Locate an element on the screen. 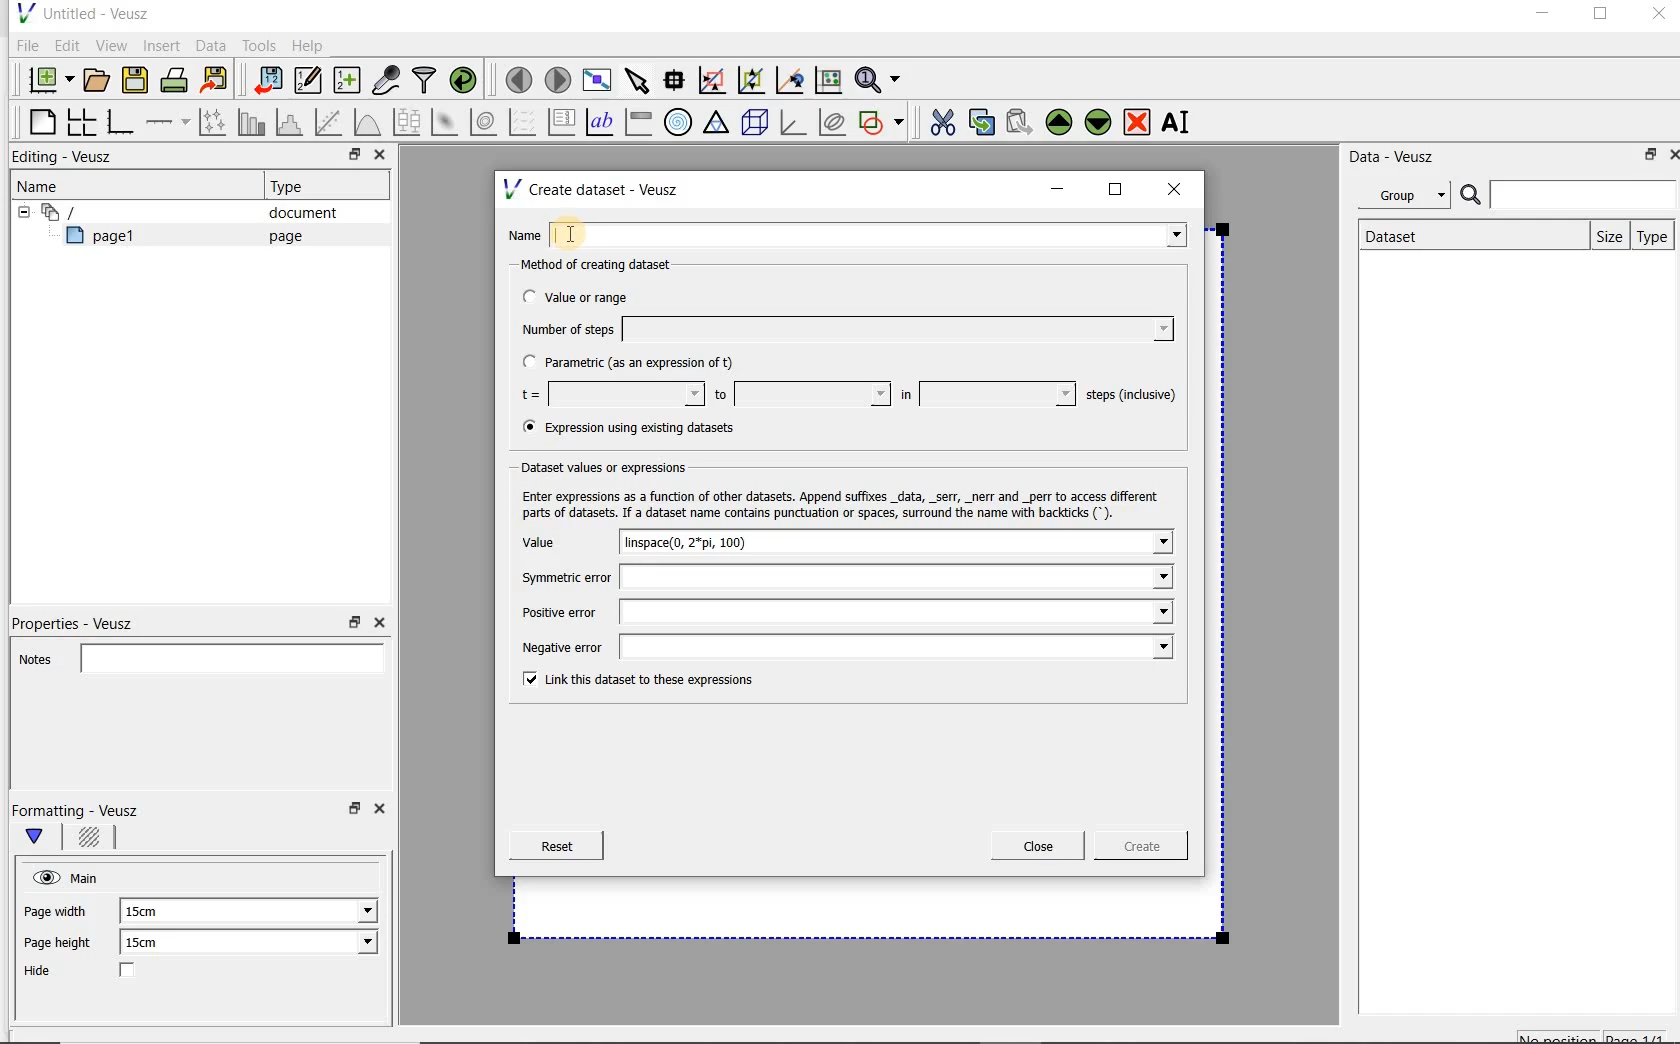 The height and width of the screenshot is (1044, 1680). reload linked datasets is located at coordinates (467, 81).